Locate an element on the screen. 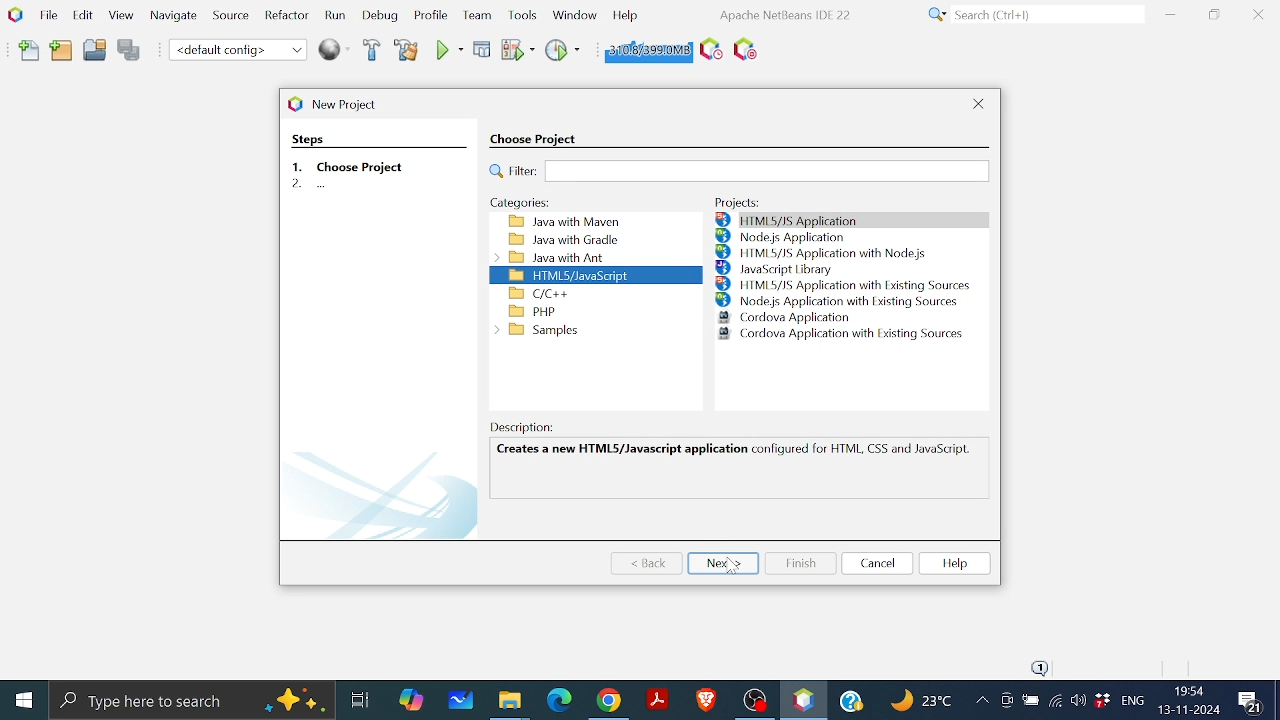  Creates a new HTML5/Javascript application configured for HTML, CSS and JavaSaipl is located at coordinates (732, 451).